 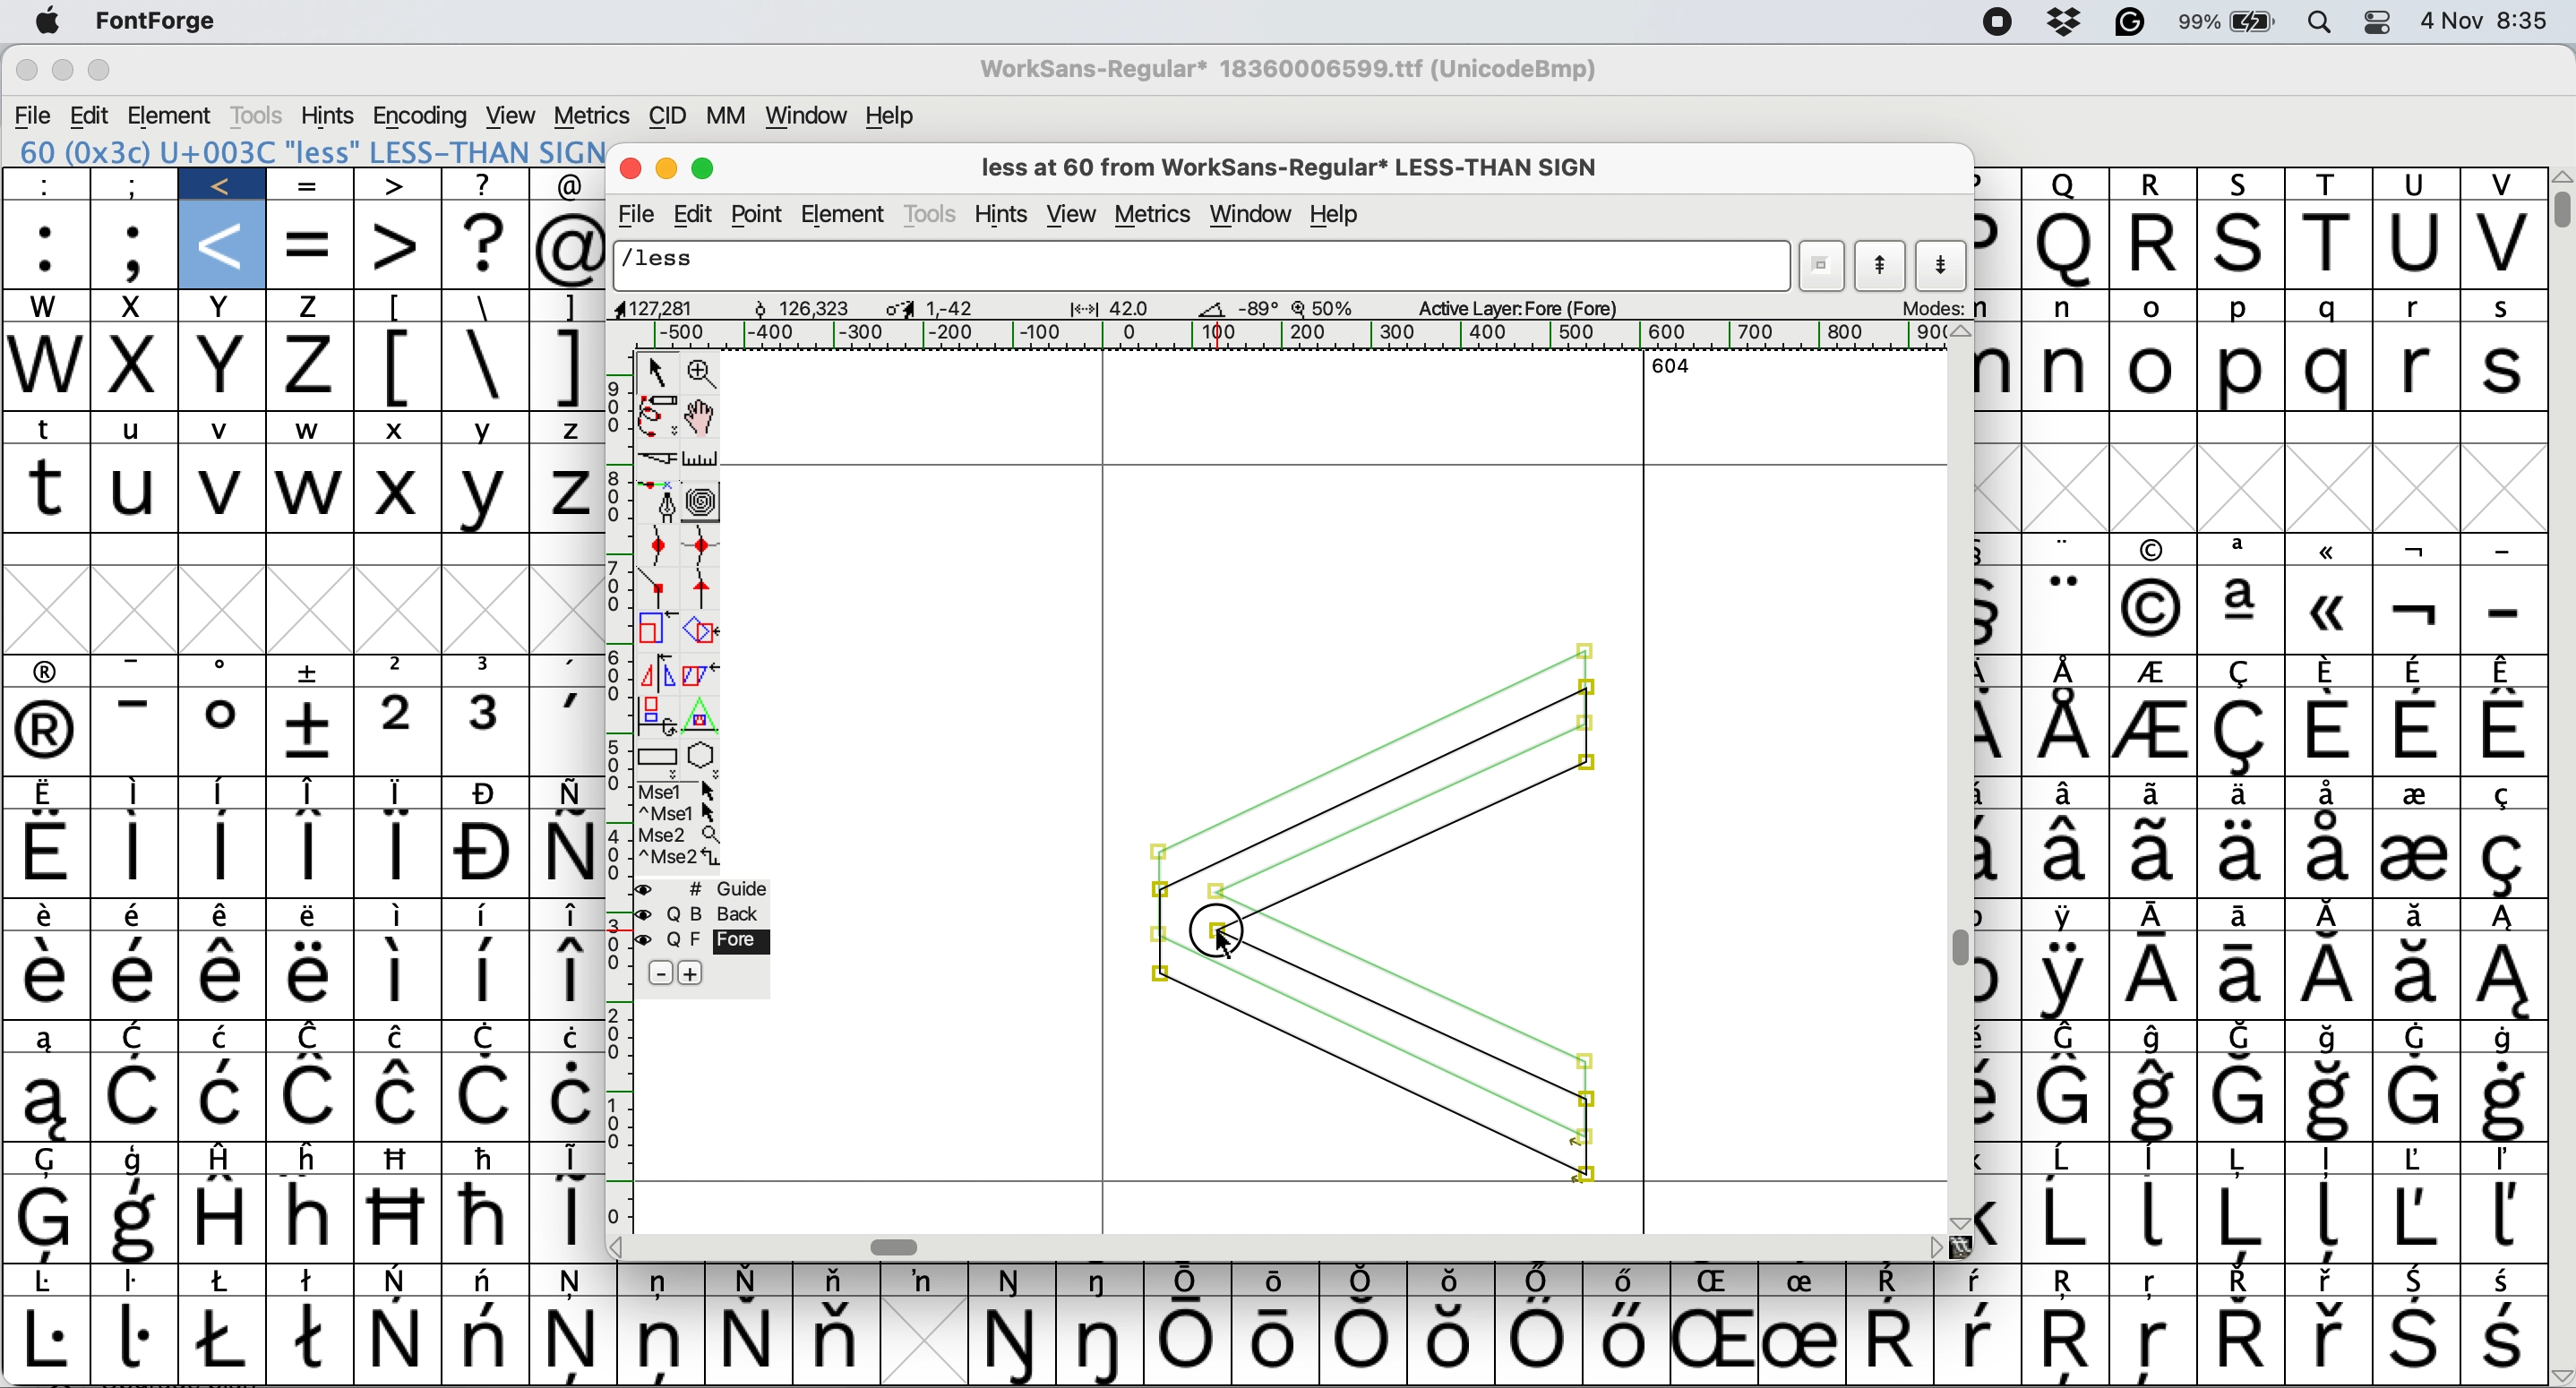 What do you see at coordinates (2128, 23) in the screenshot?
I see `grammarly` at bounding box center [2128, 23].